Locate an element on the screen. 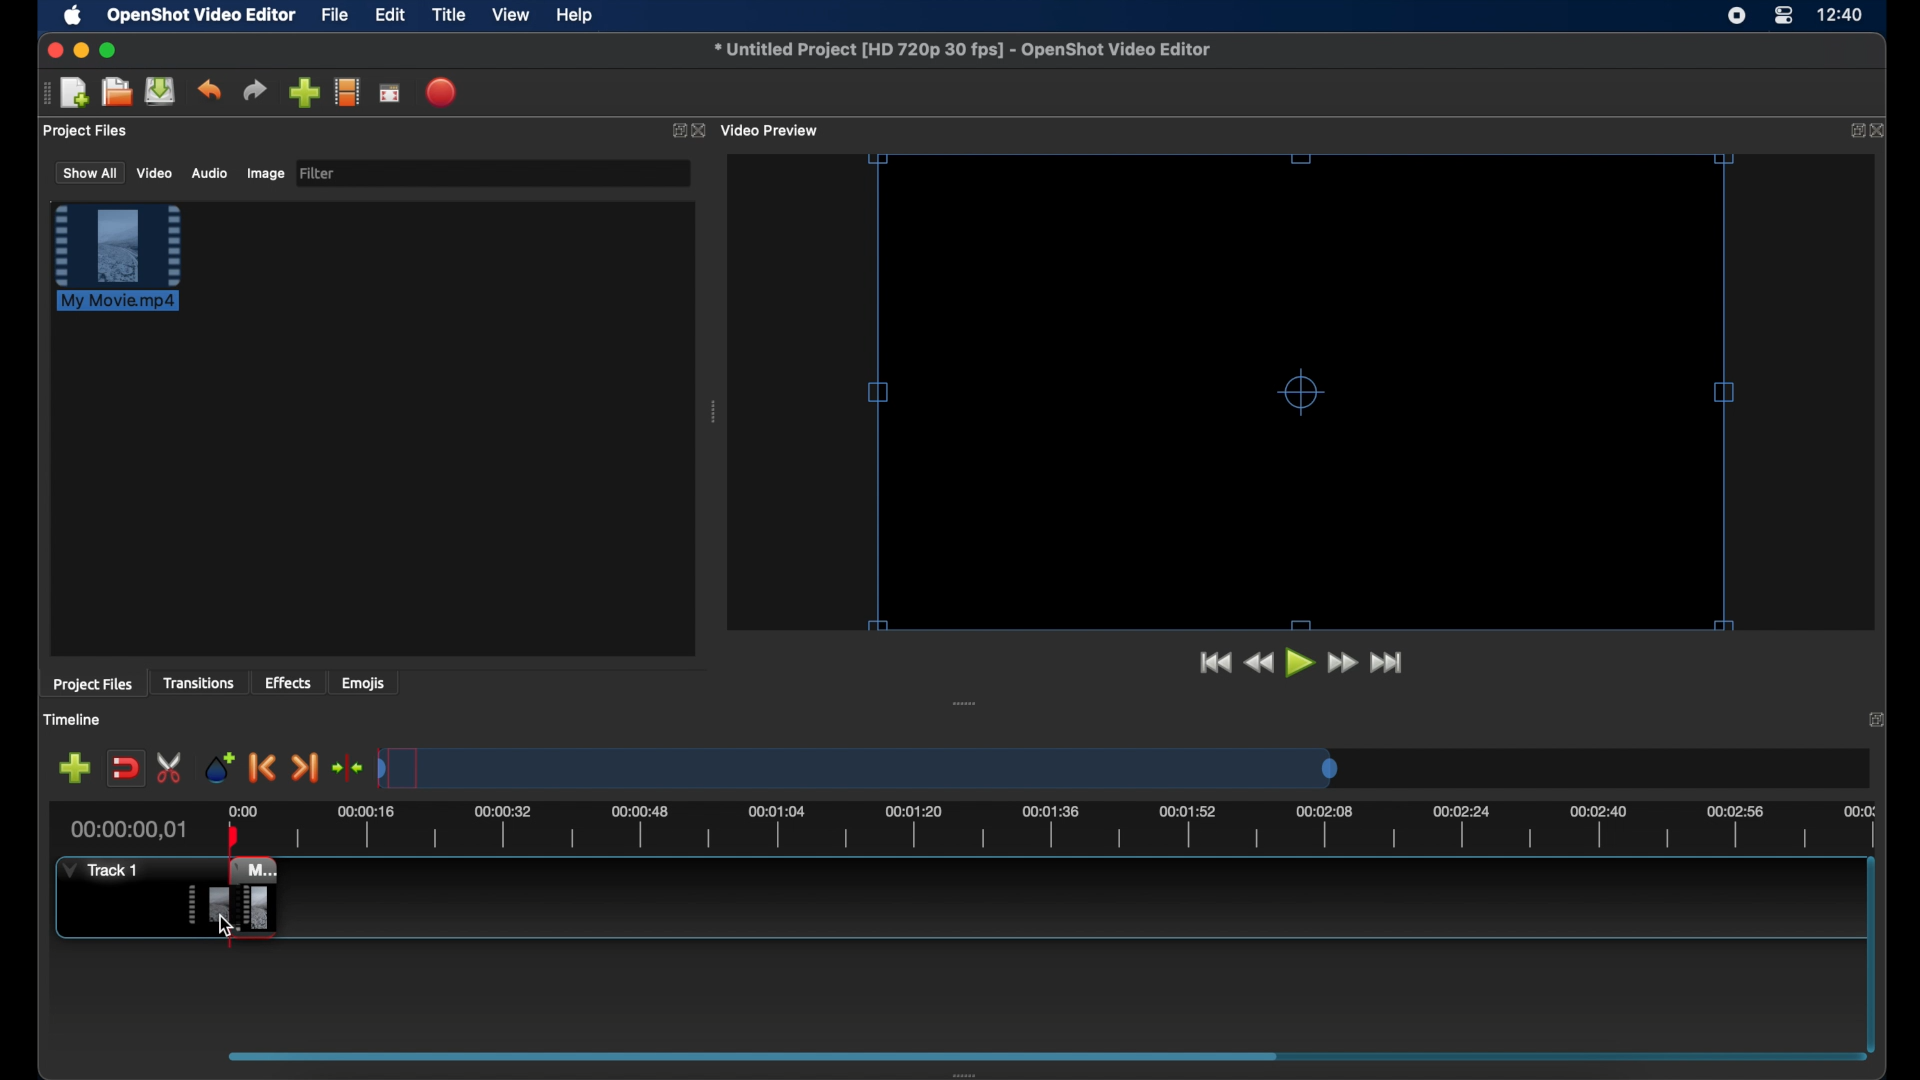 The width and height of the screenshot is (1920, 1080). open project is located at coordinates (116, 92).